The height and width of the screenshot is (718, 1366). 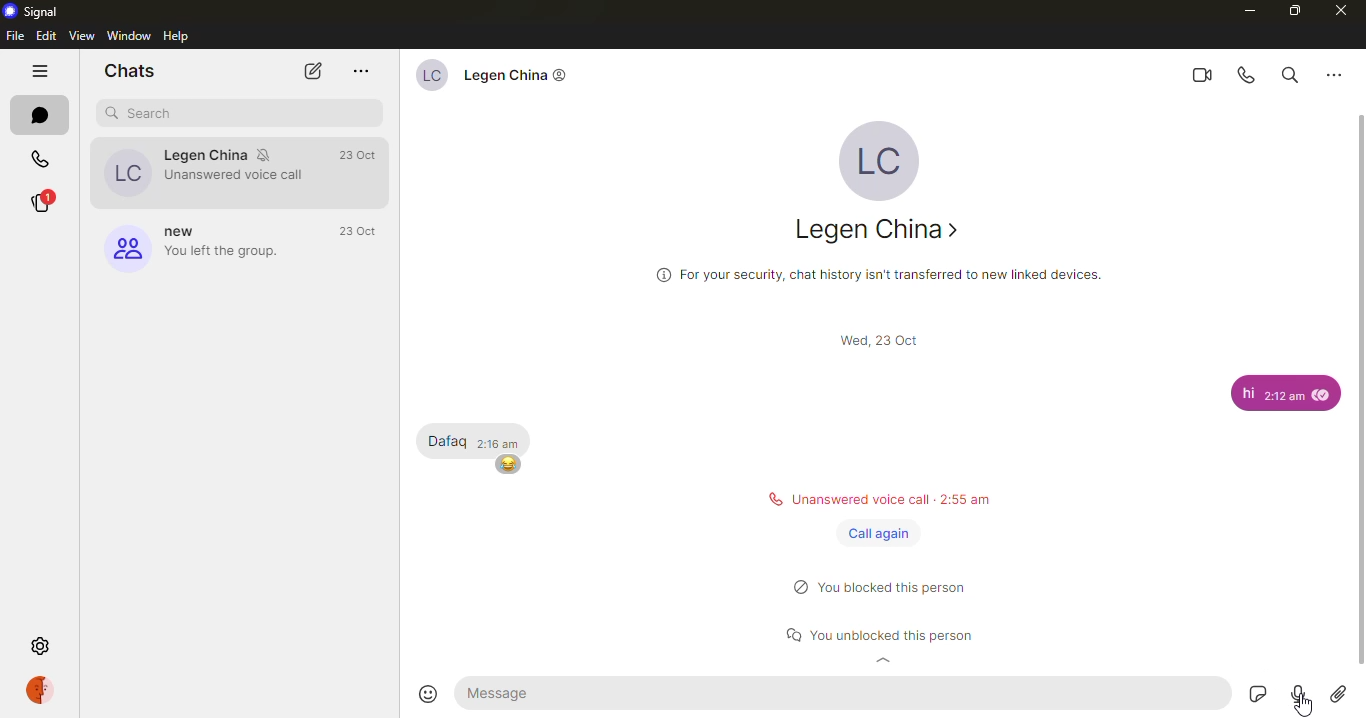 What do you see at coordinates (225, 251) in the screenshot?
I see `‘You left the group.` at bounding box center [225, 251].